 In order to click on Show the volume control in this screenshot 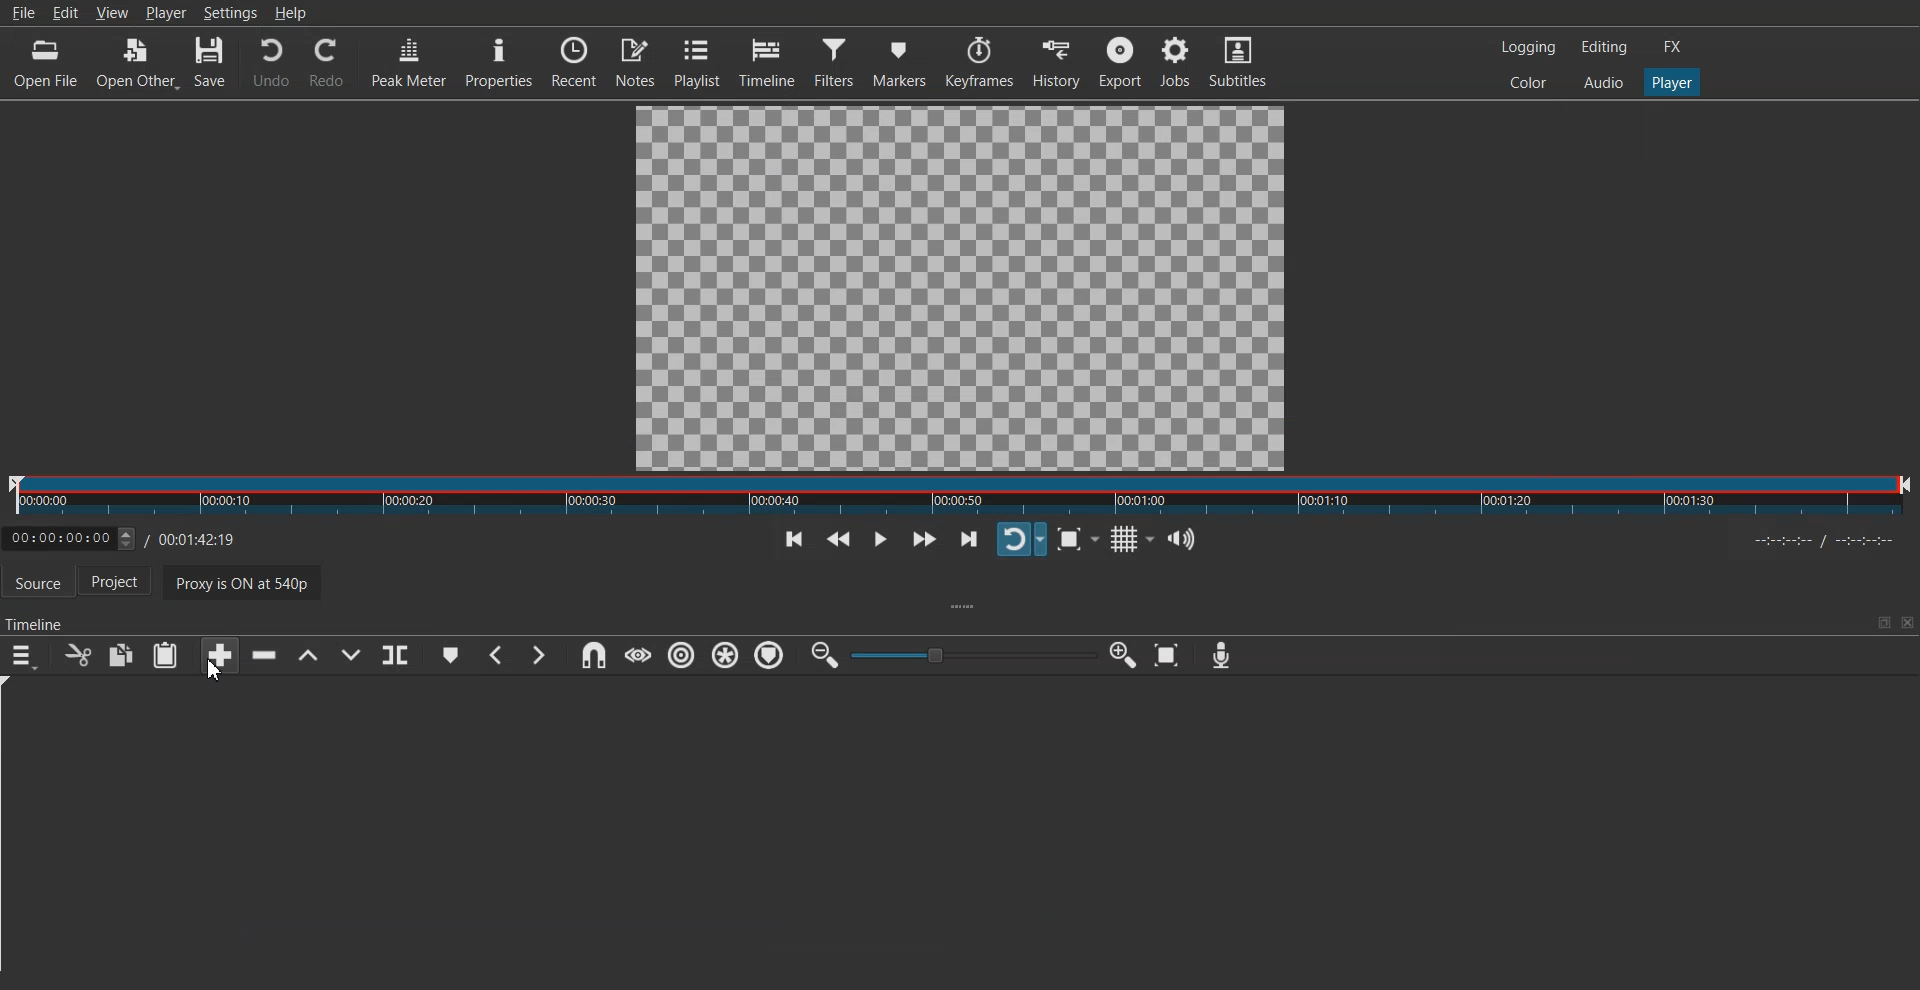, I will do `click(1182, 540)`.